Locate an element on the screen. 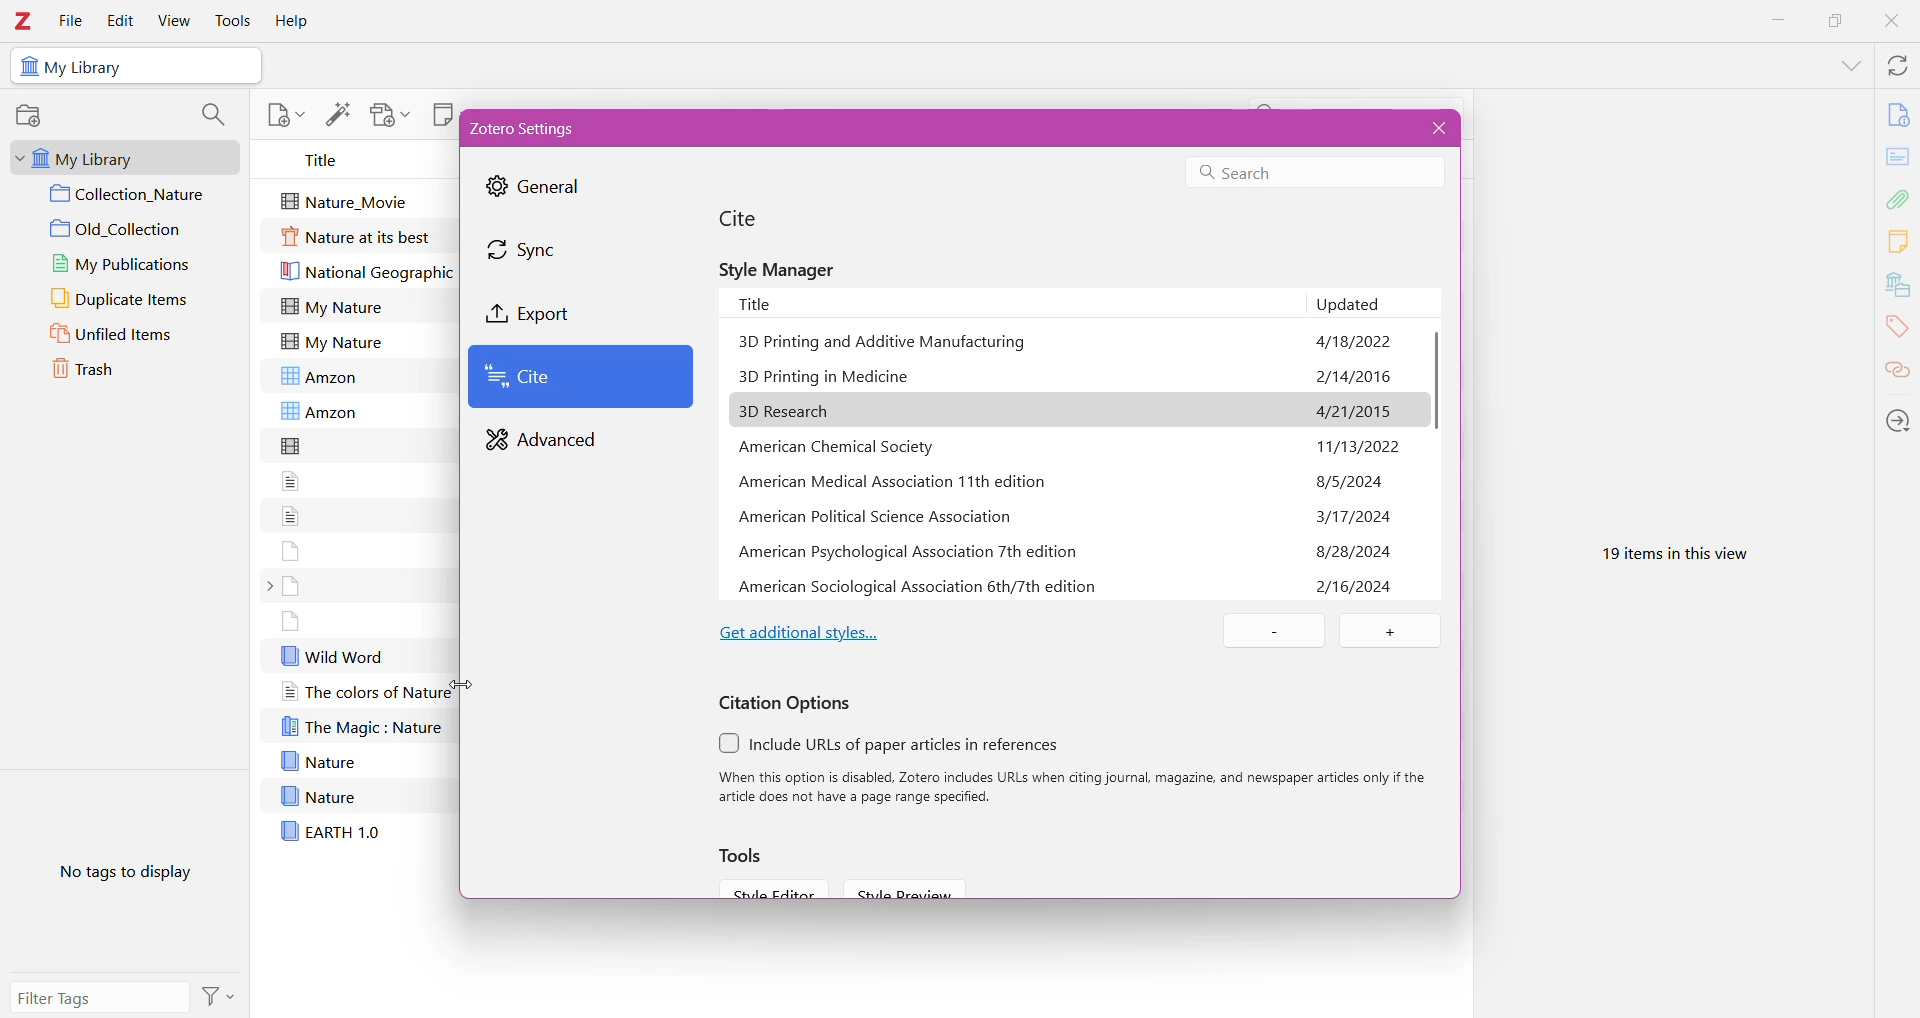 This screenshot has height=1018, width=1920. Sync with zotero.org is located at coordinates (1896, 65).